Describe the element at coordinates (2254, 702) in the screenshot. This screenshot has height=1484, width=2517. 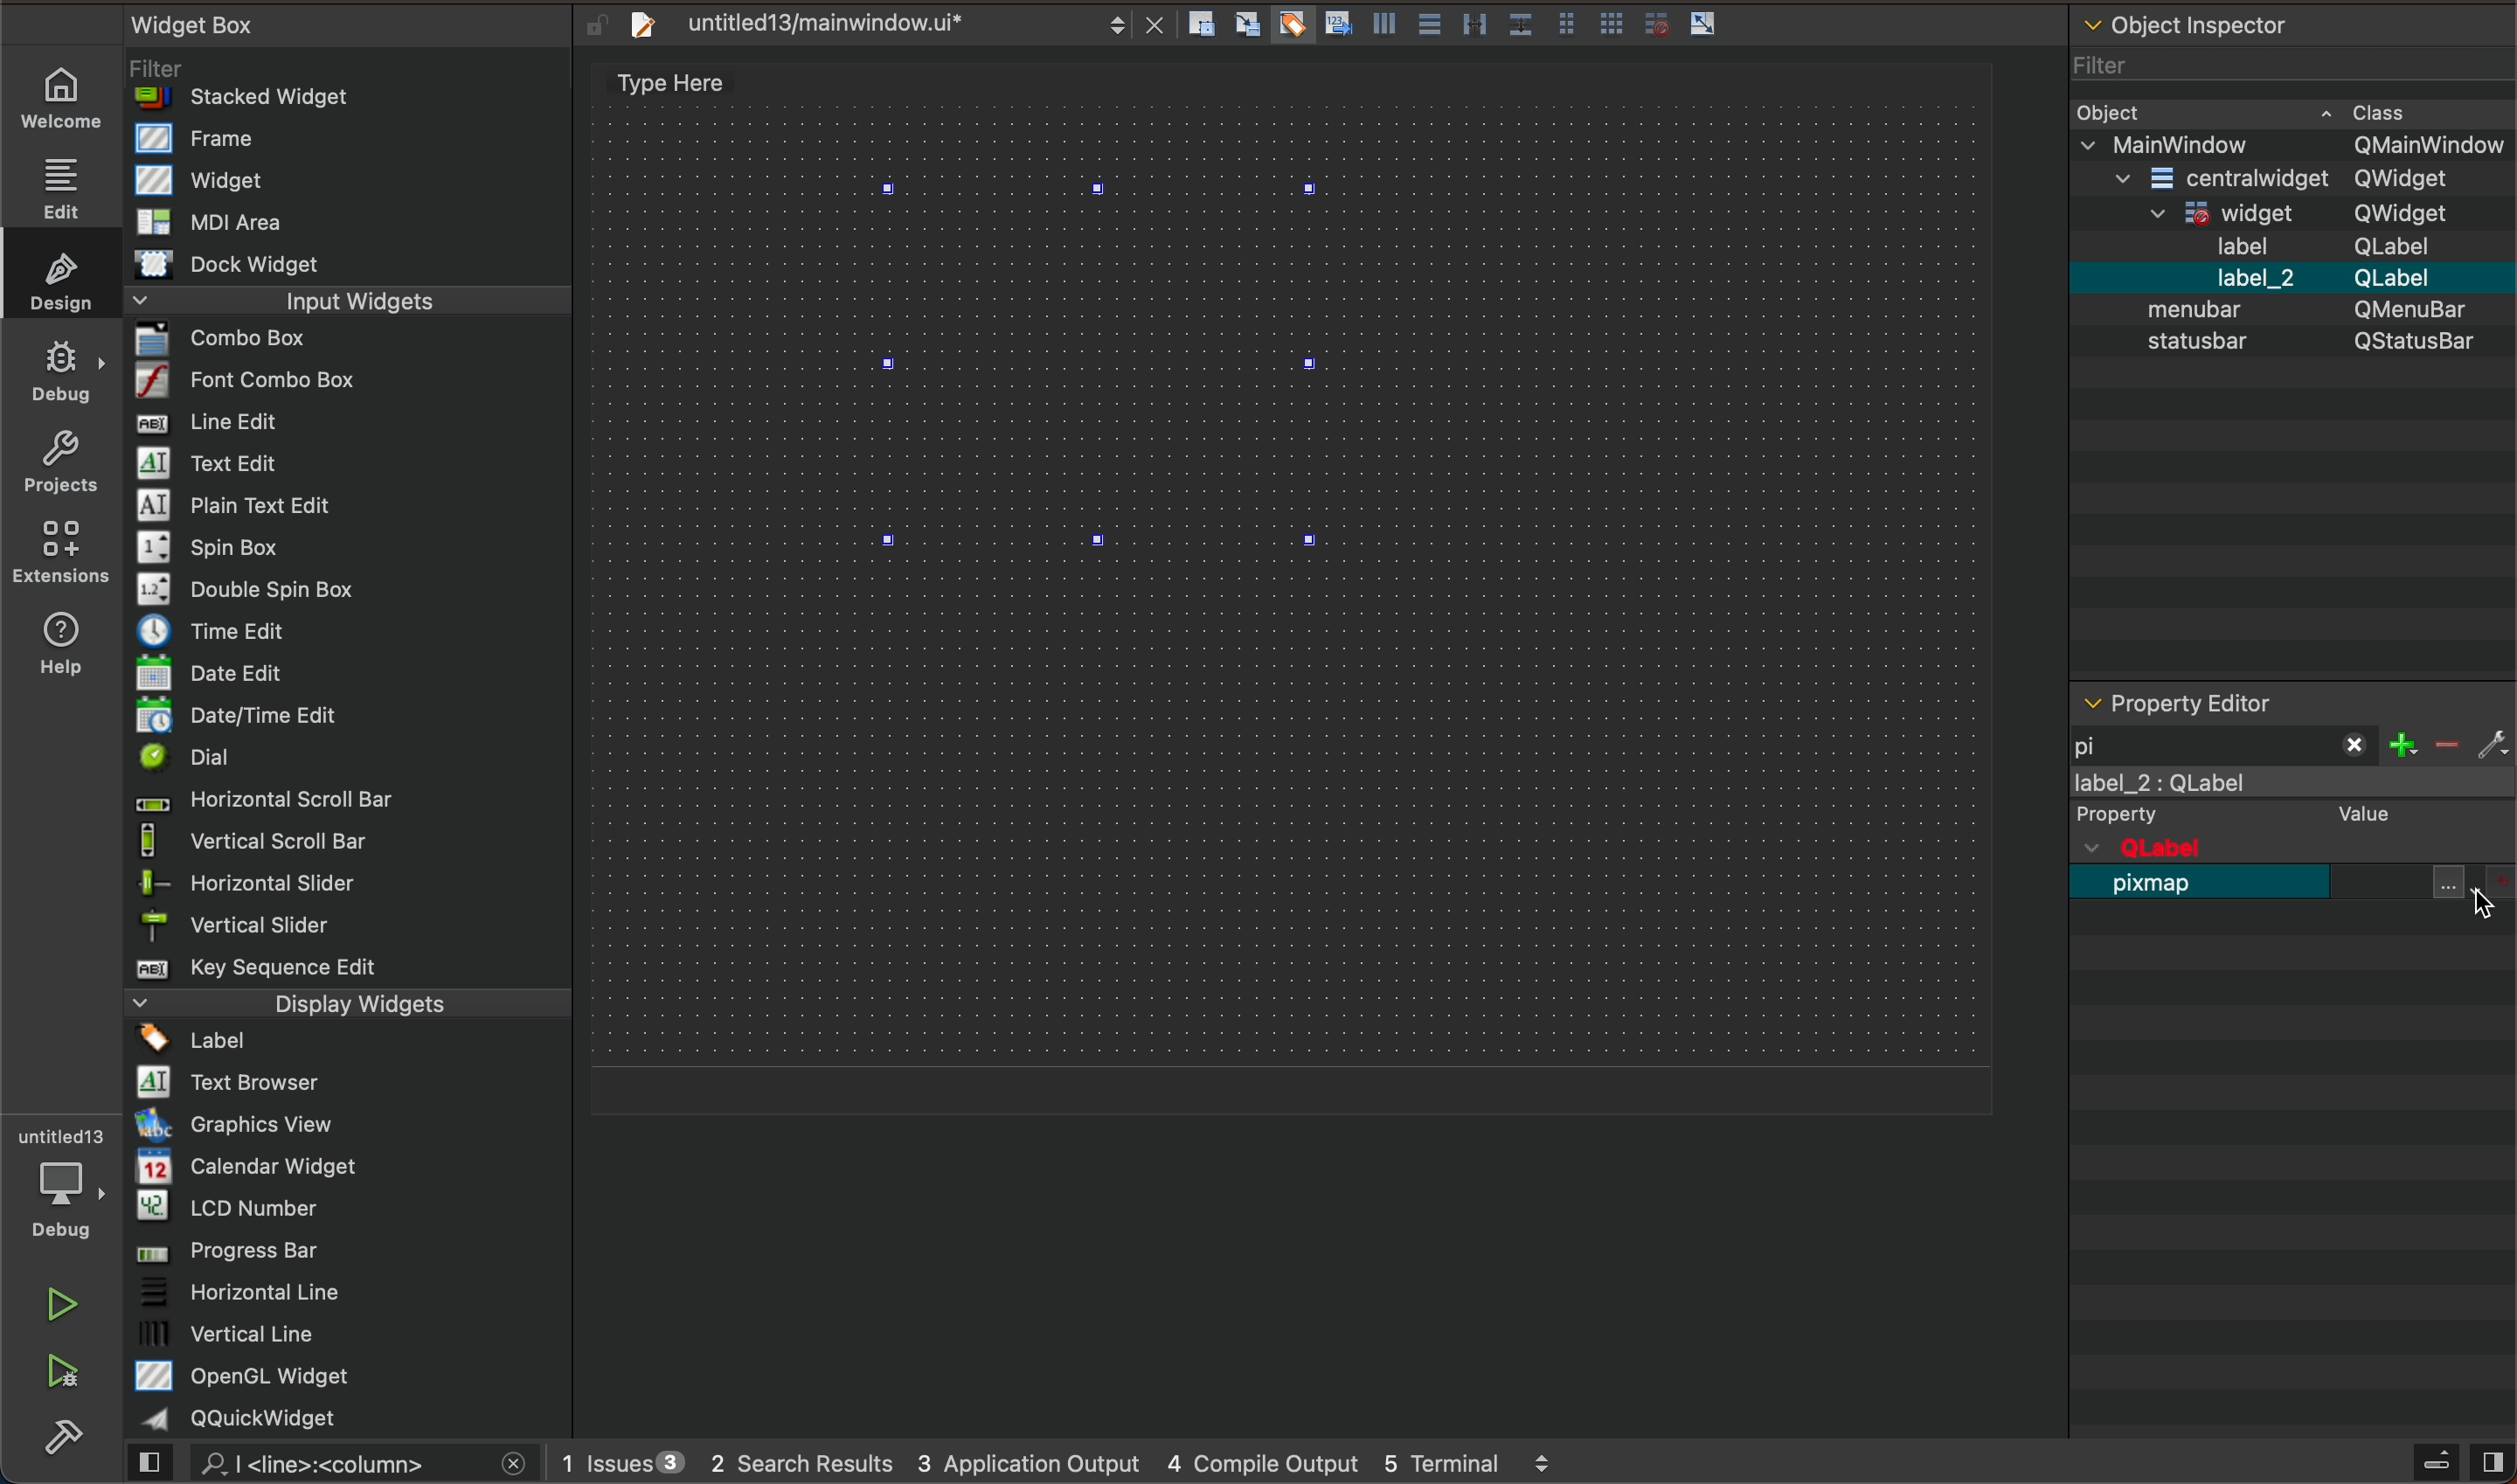
I see `property editor` at that location.